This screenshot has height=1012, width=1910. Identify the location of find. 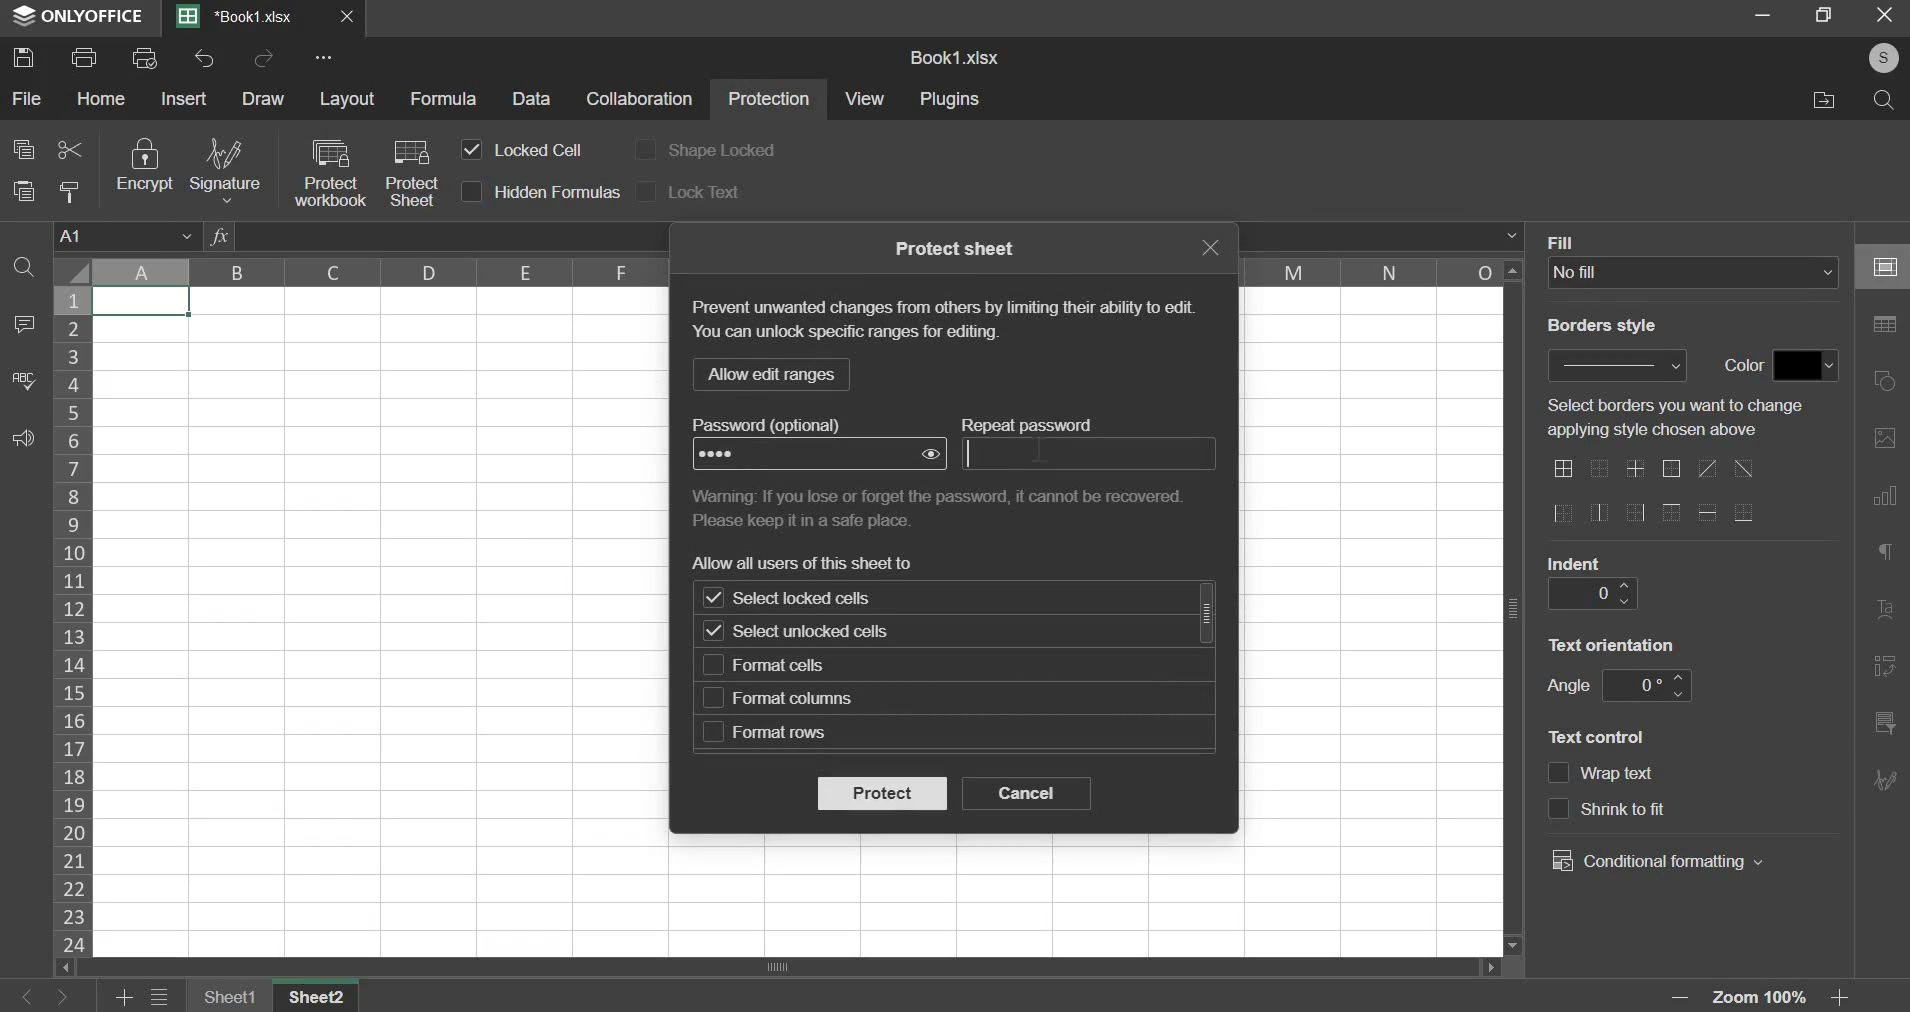
(25, 267).